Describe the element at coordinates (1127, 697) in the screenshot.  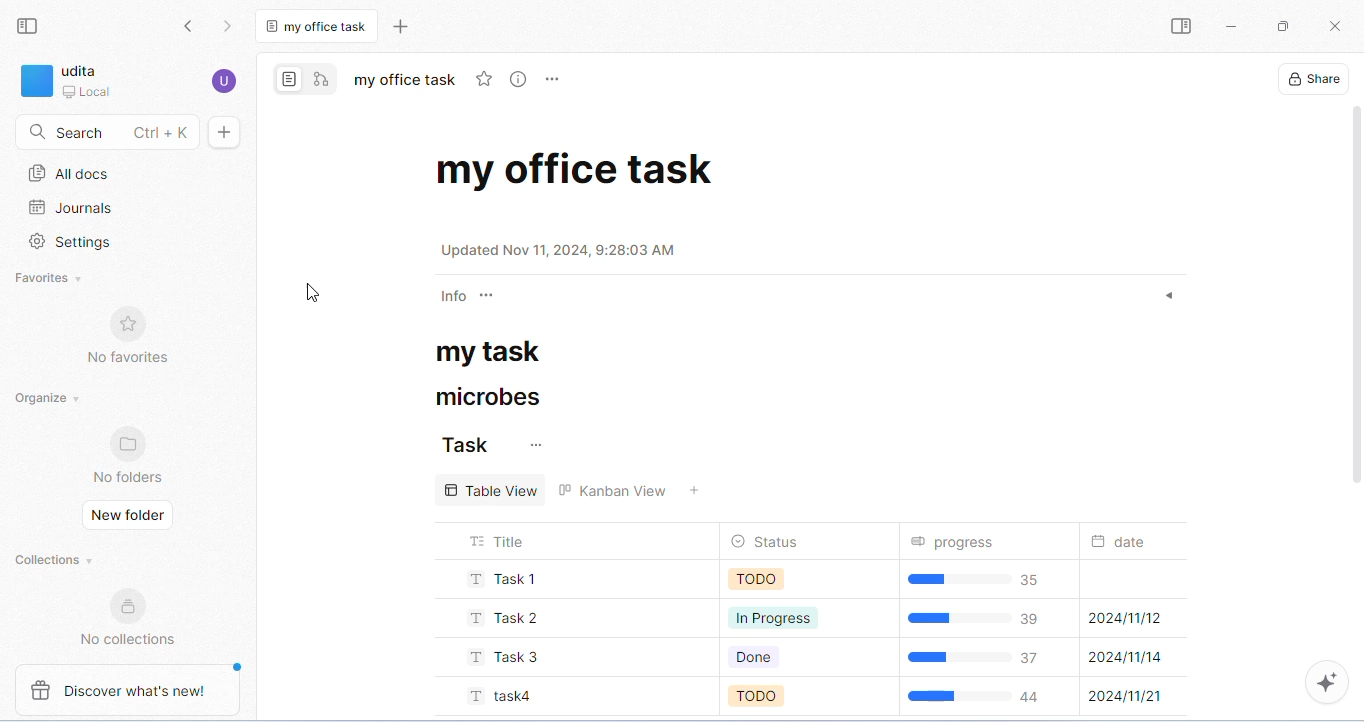
I see `submission date of task4` at that location.